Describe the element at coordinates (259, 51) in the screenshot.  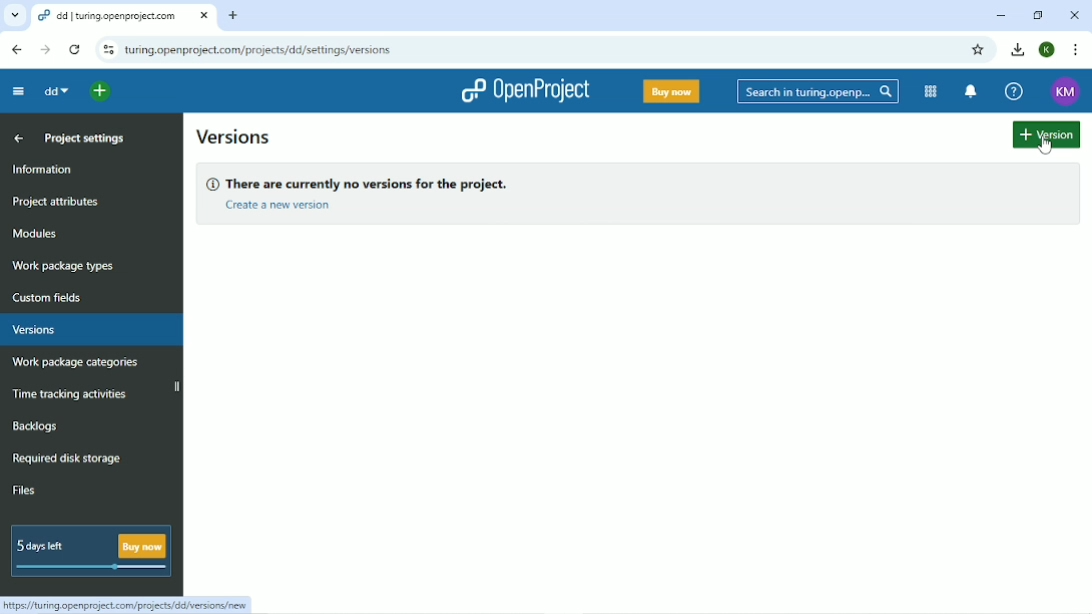
I see `Site` at that location.